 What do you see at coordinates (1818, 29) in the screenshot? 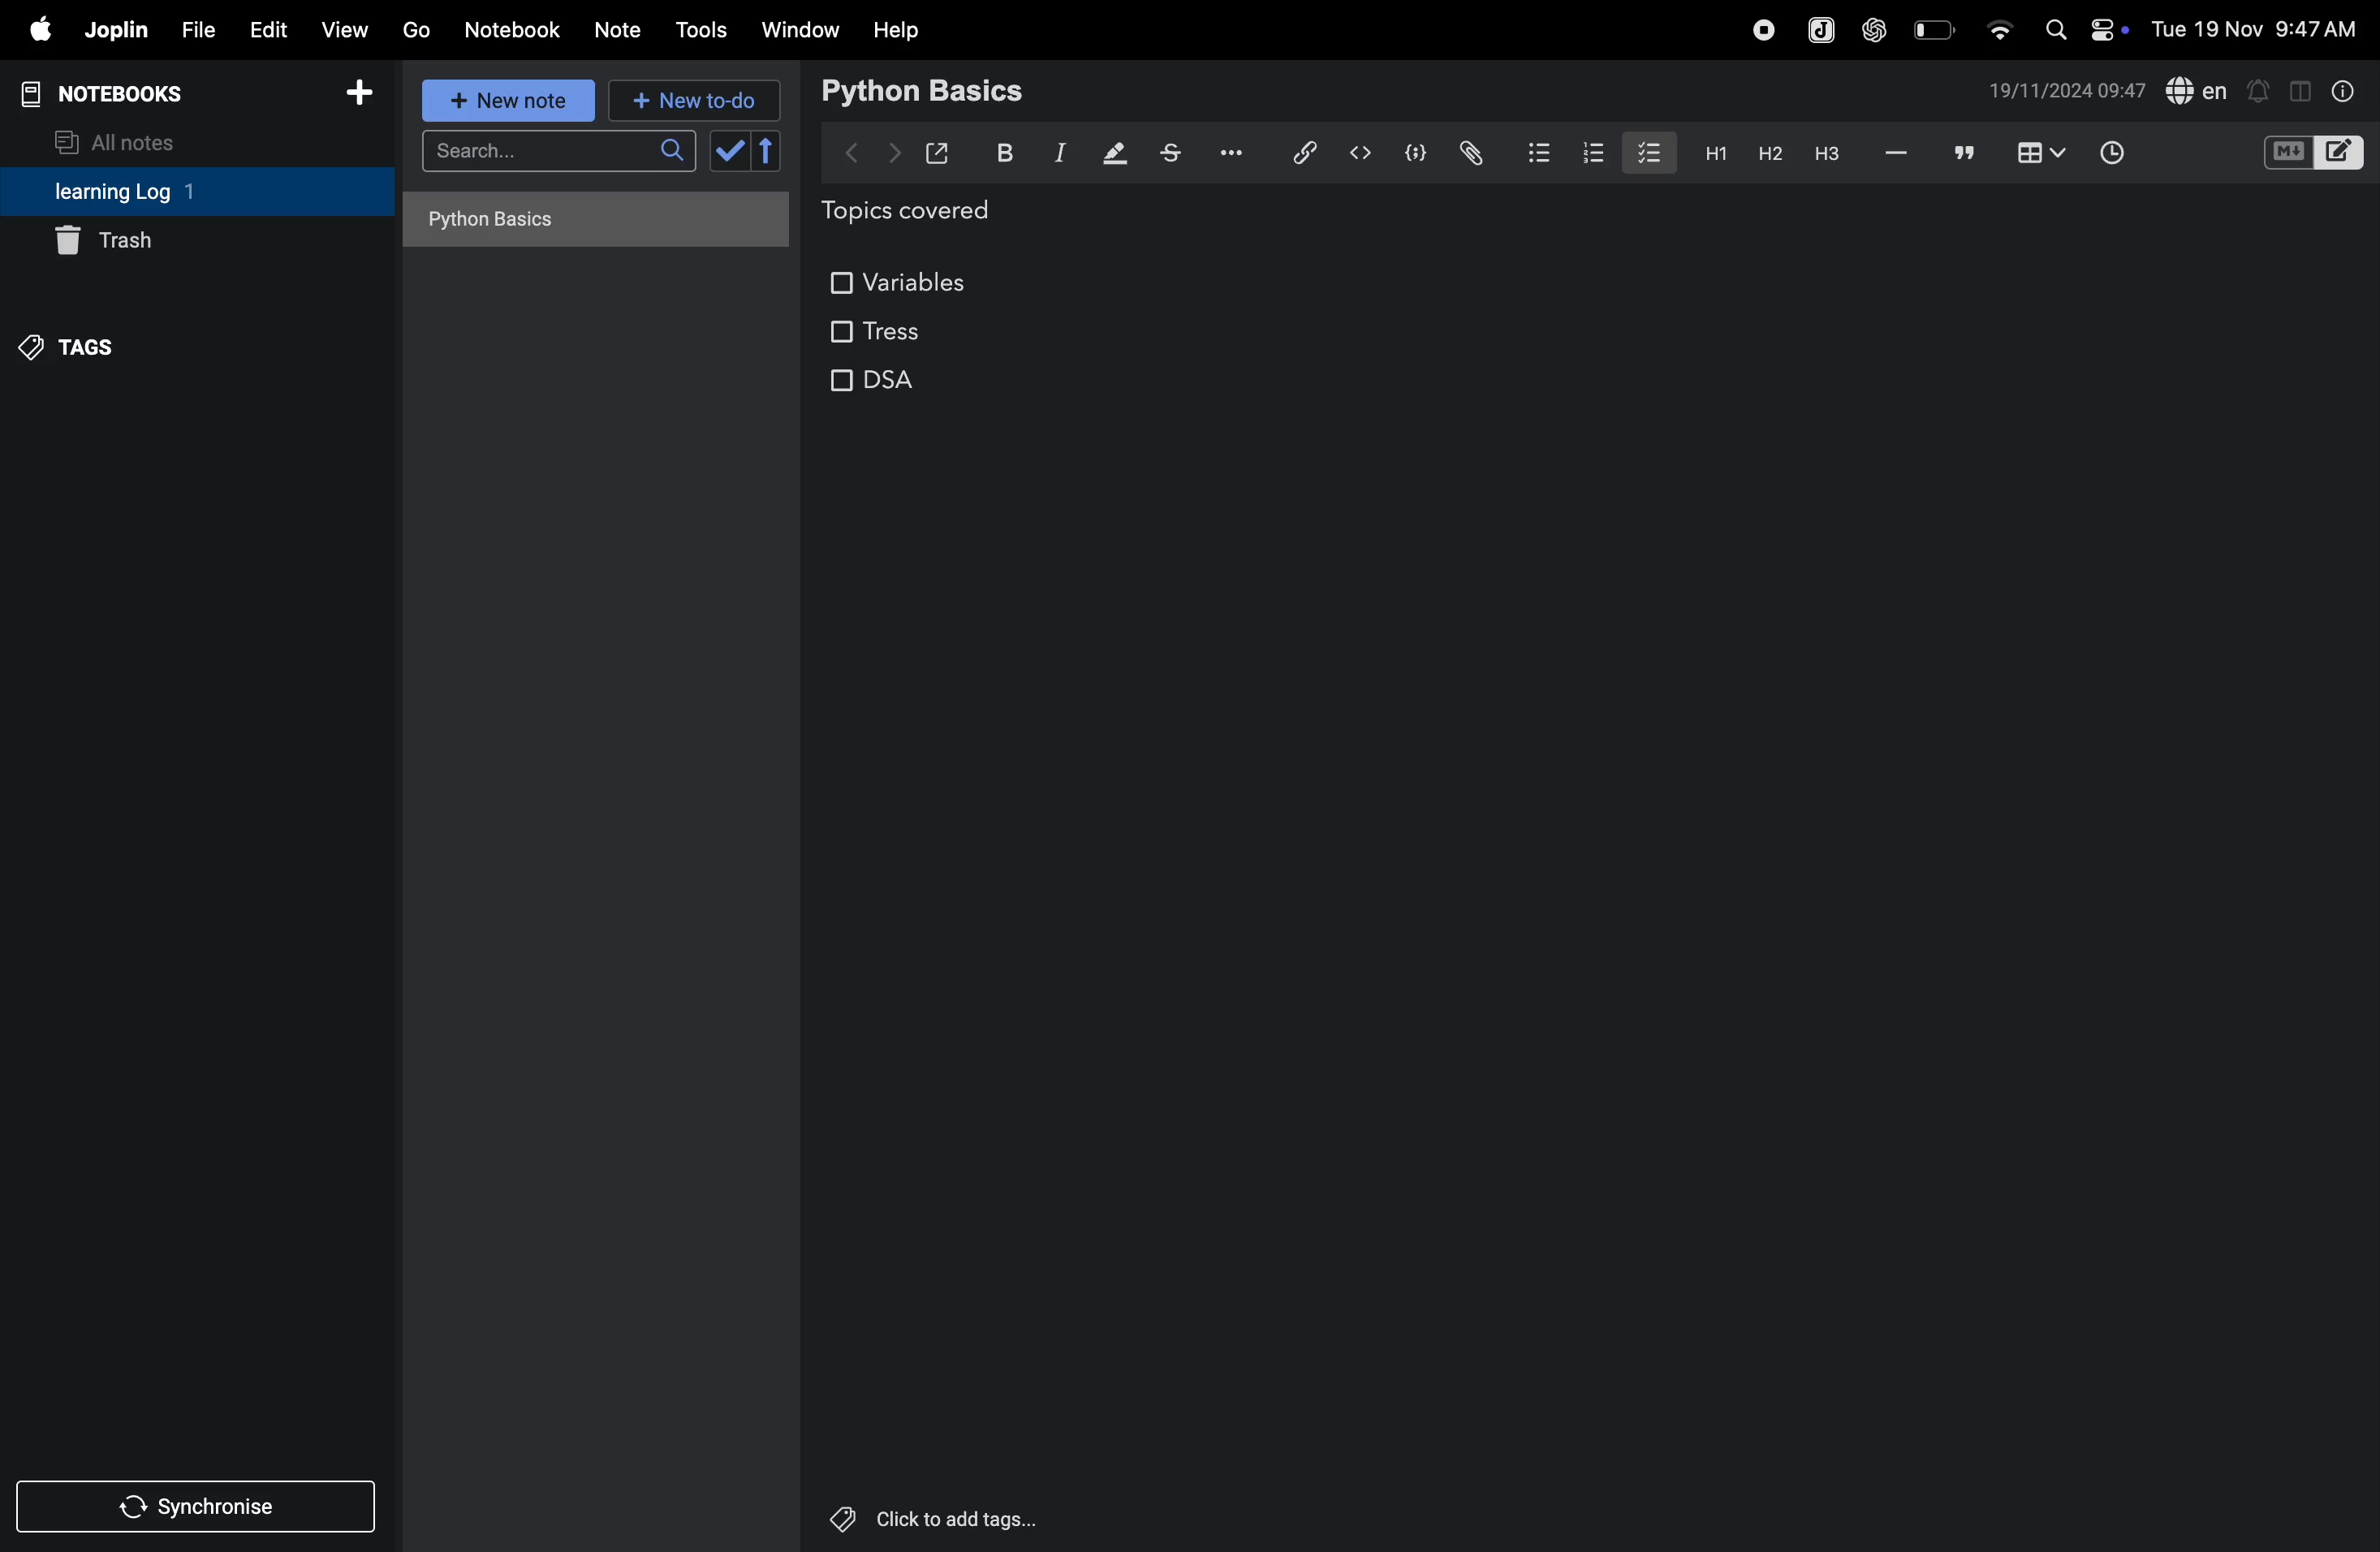
I see `joplin` at bounding box center [1818, 29].